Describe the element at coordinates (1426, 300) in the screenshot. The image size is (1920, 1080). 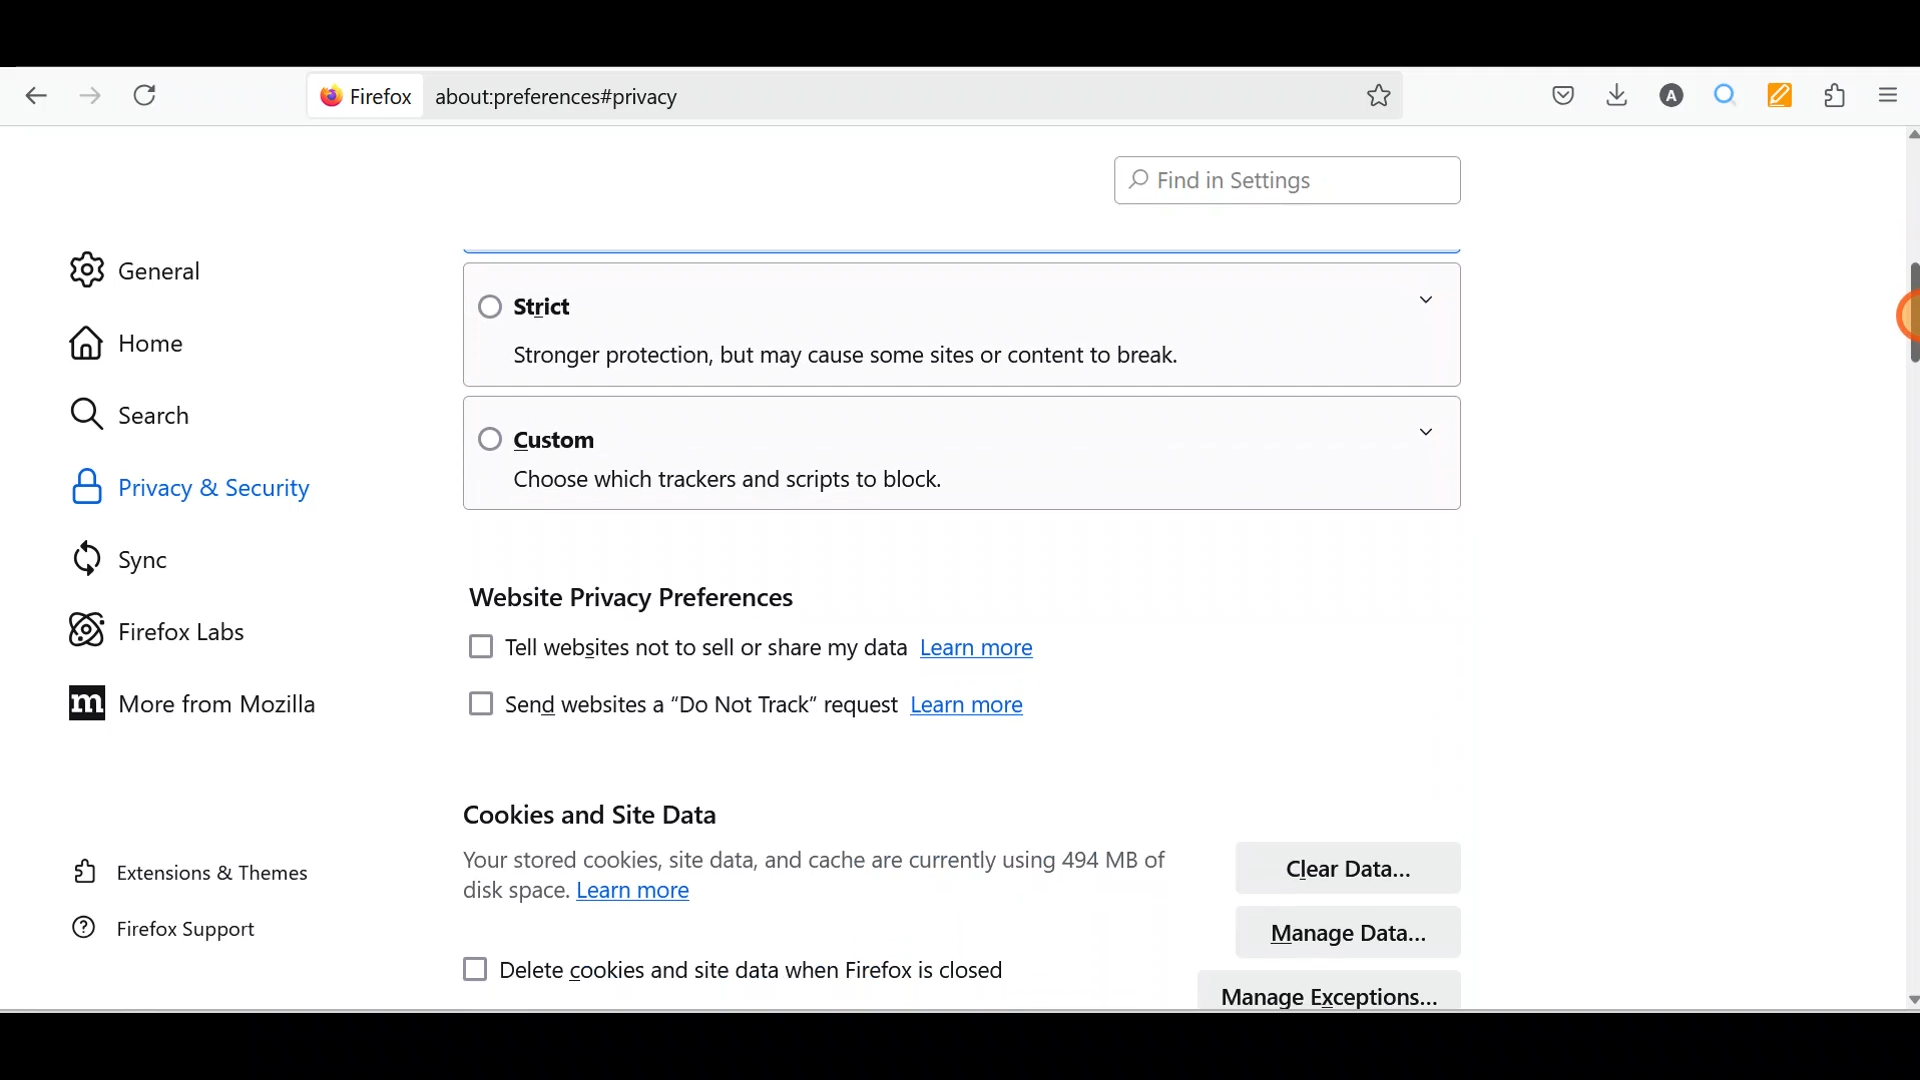
I see `expand` at that location.